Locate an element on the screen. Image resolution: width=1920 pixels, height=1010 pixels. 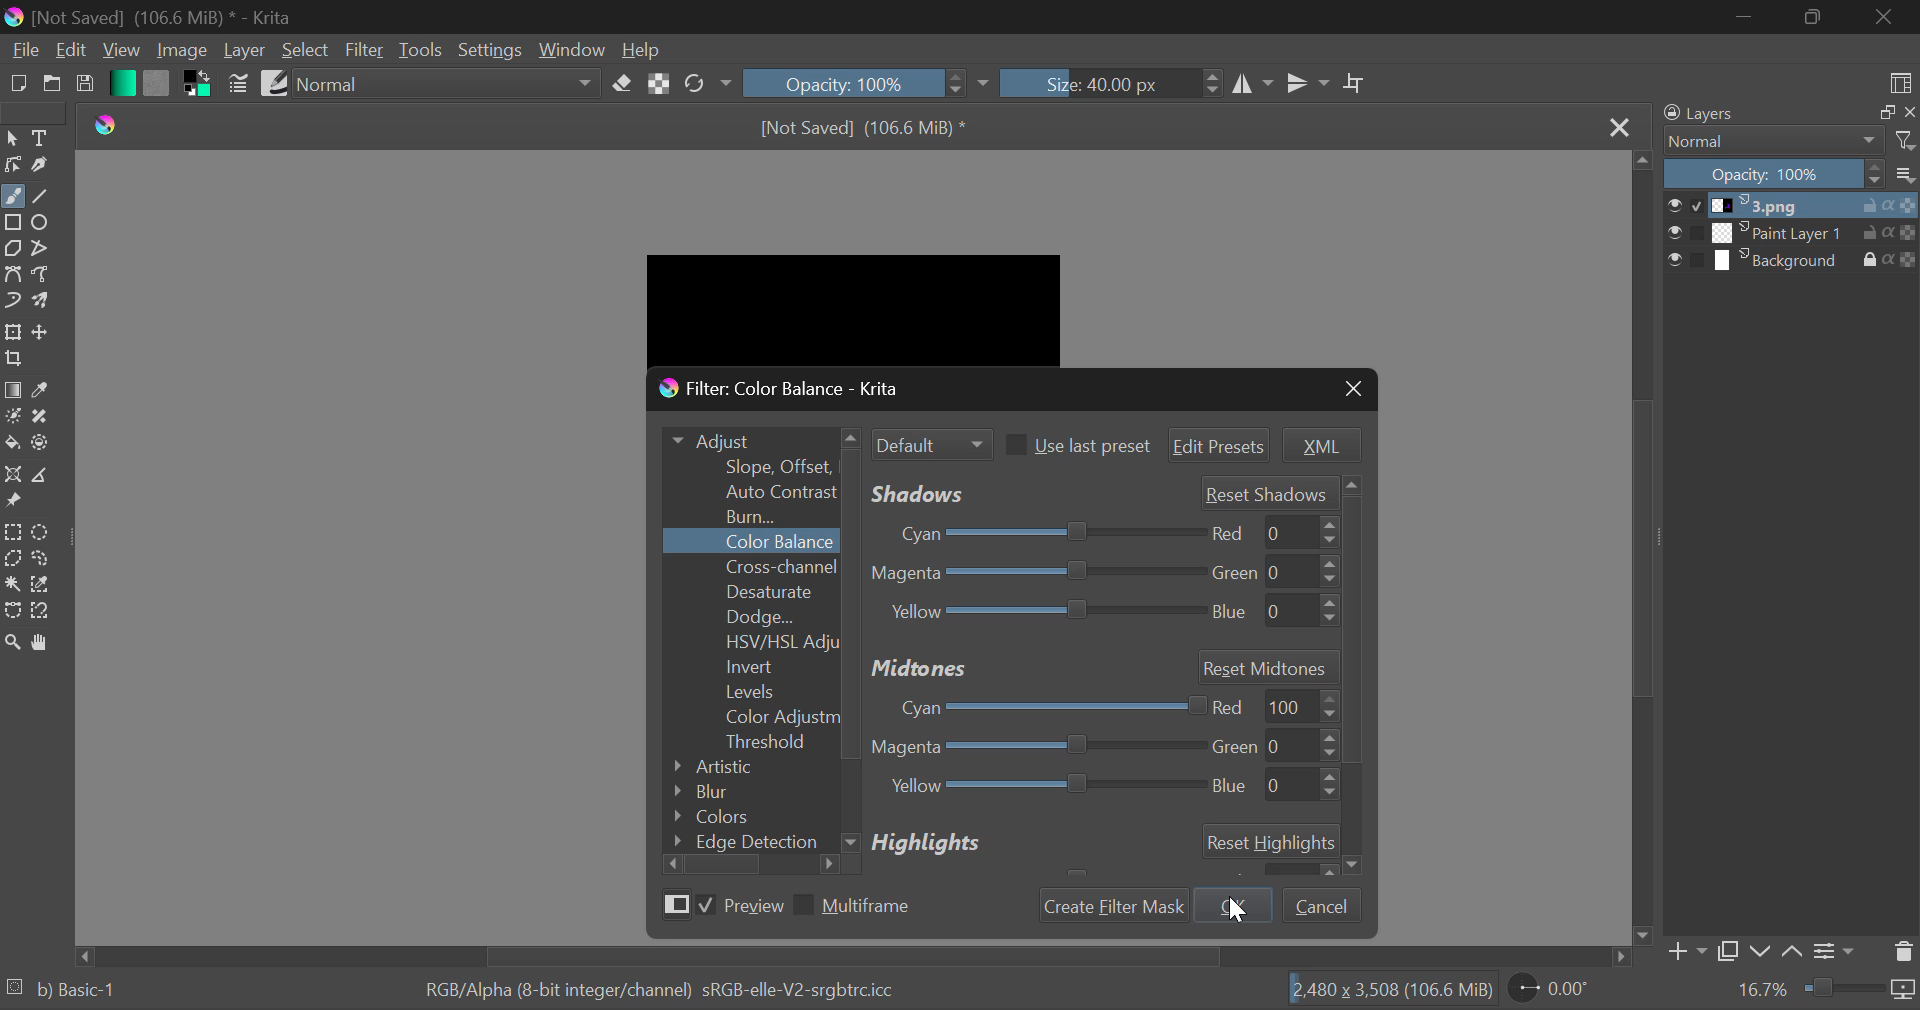
New is located at coordinates (18, 86).